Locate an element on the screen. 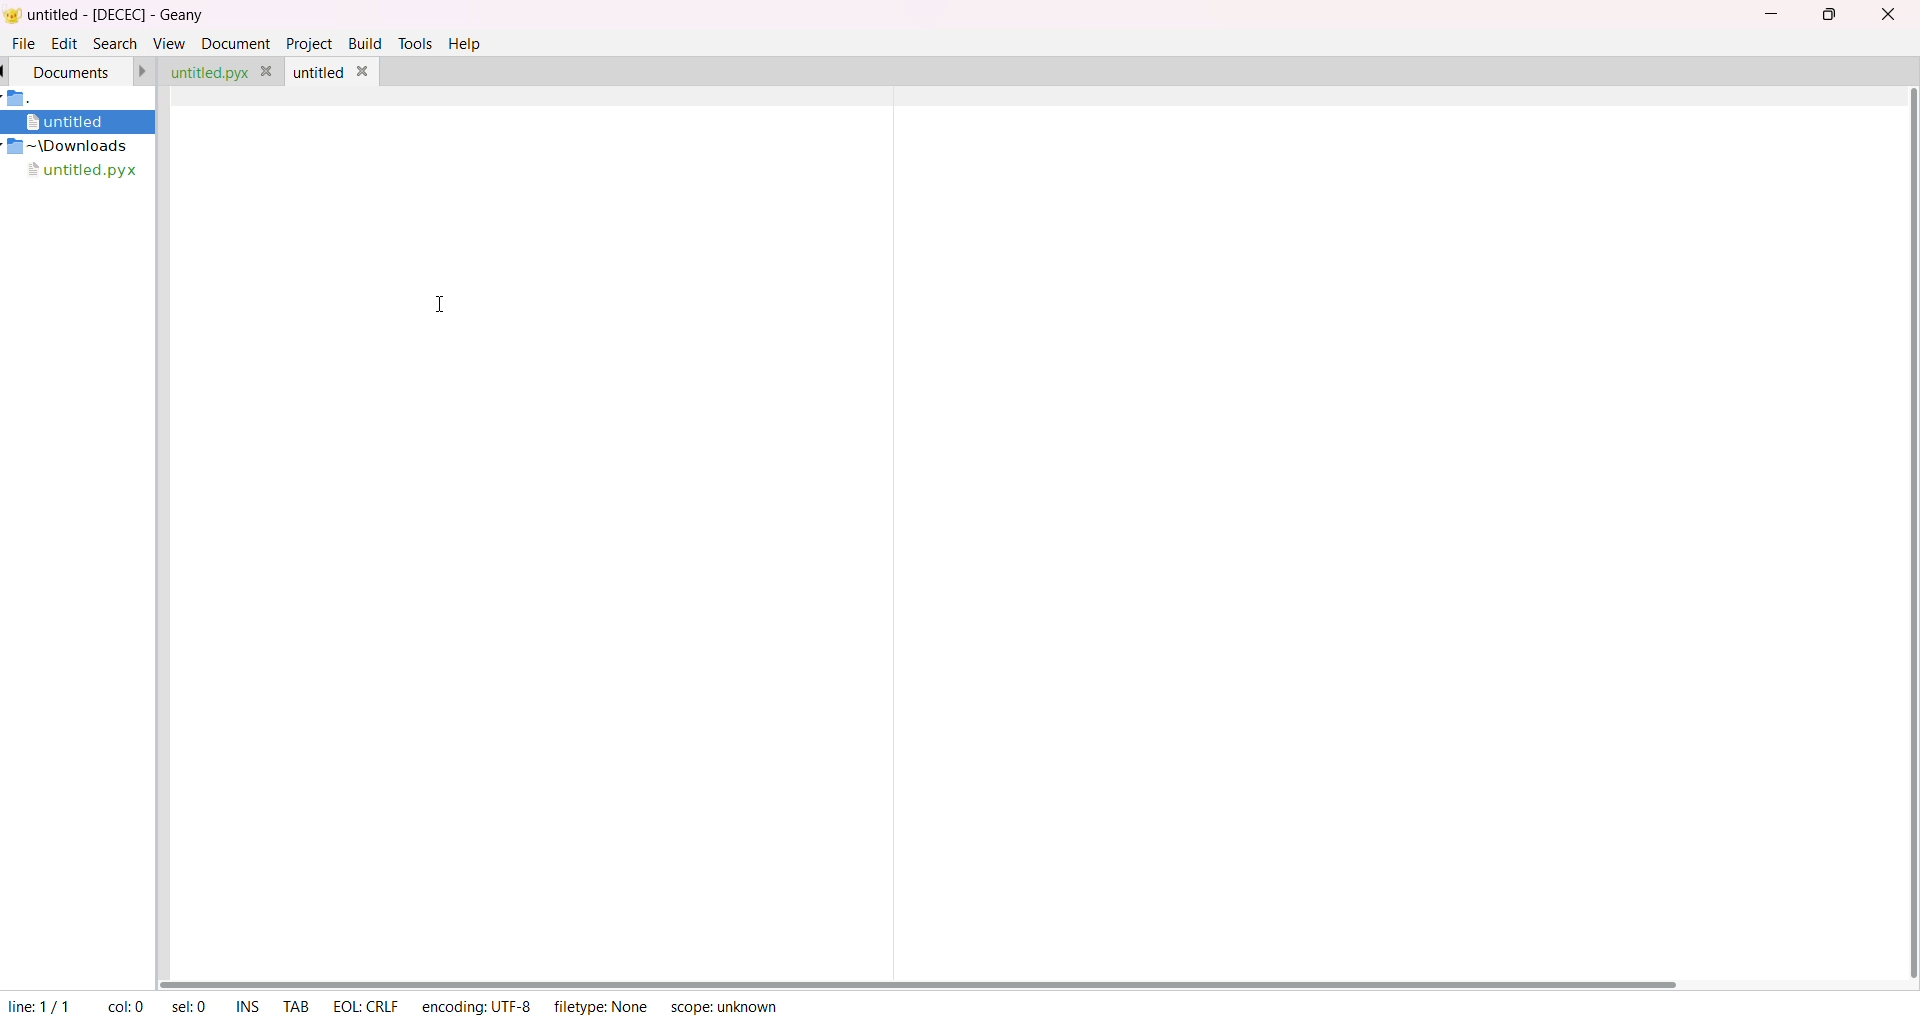 Image resolution: width=1920 pixels, height=1018 pixels. next is located at coordinates (145, 70).